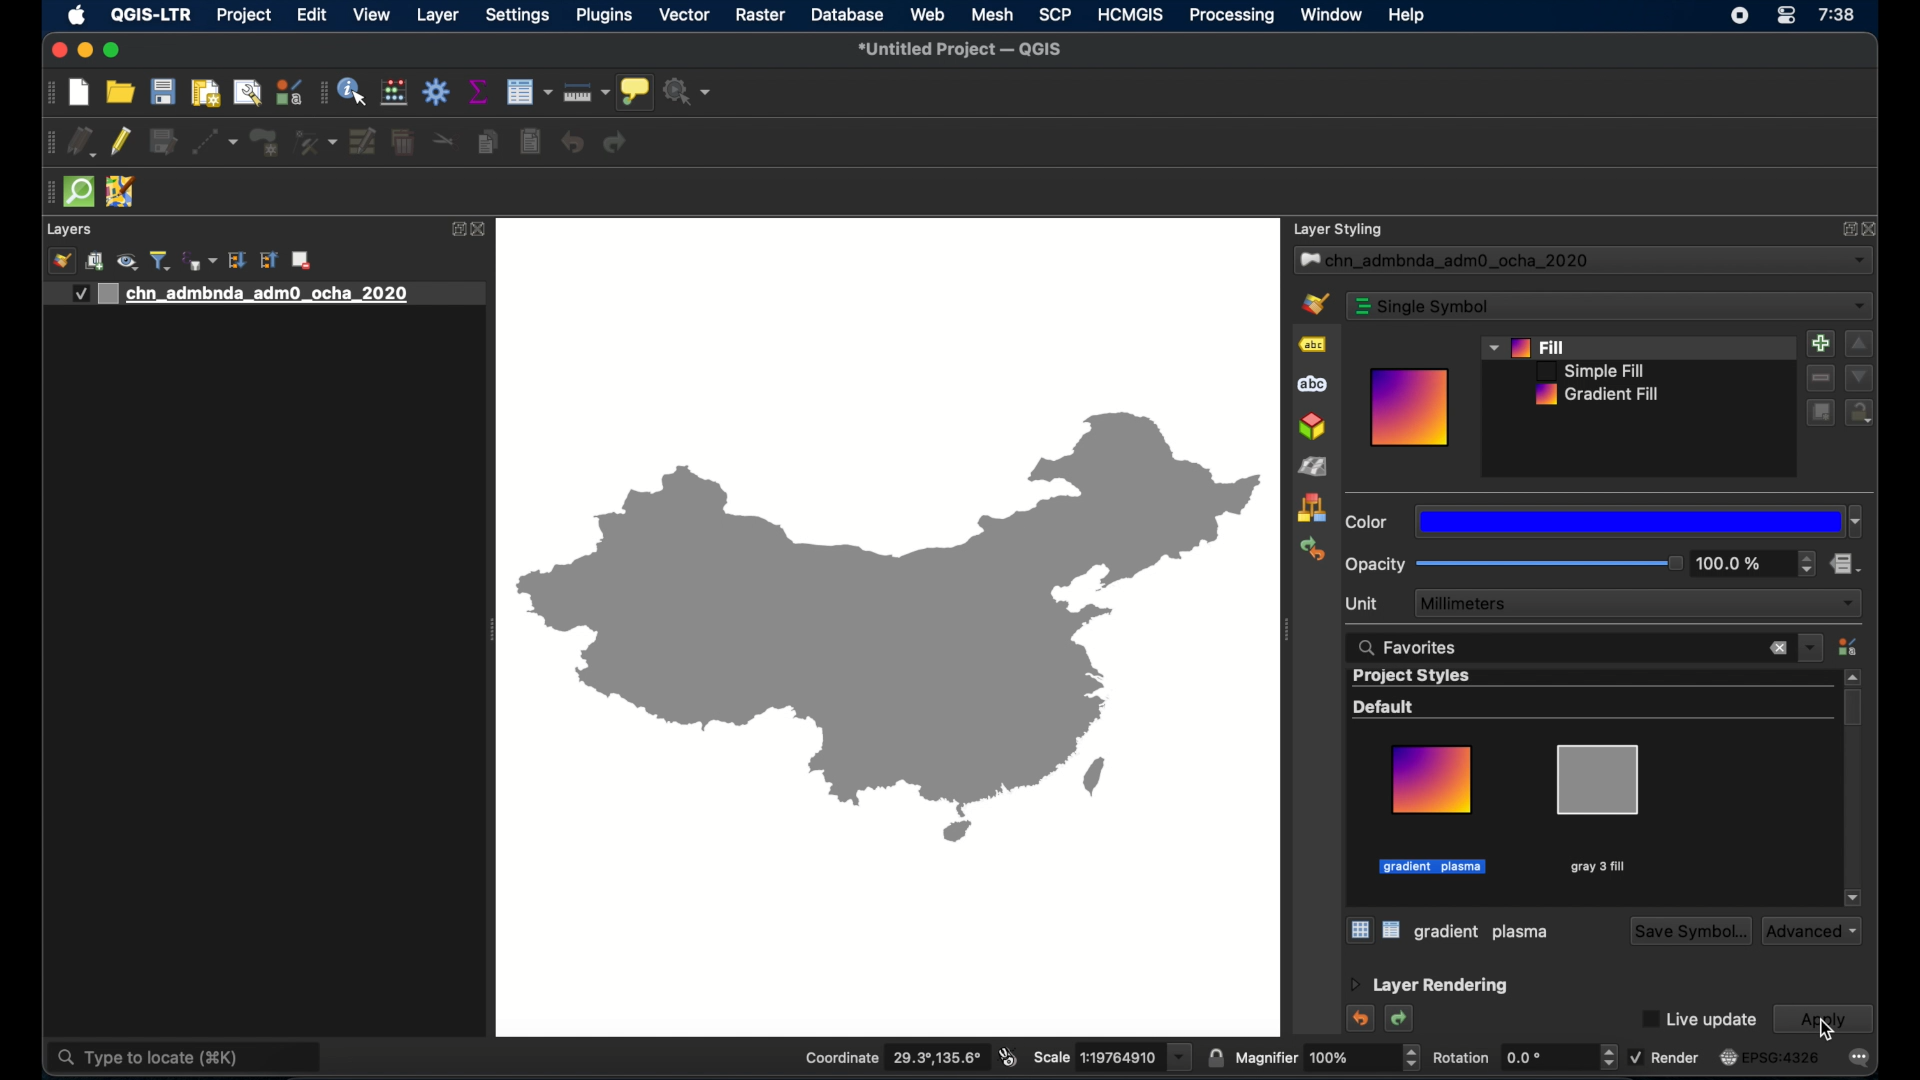 The height and width of the screenshot is (1080, 1920). I want to click on fill, so click(1536, 347).